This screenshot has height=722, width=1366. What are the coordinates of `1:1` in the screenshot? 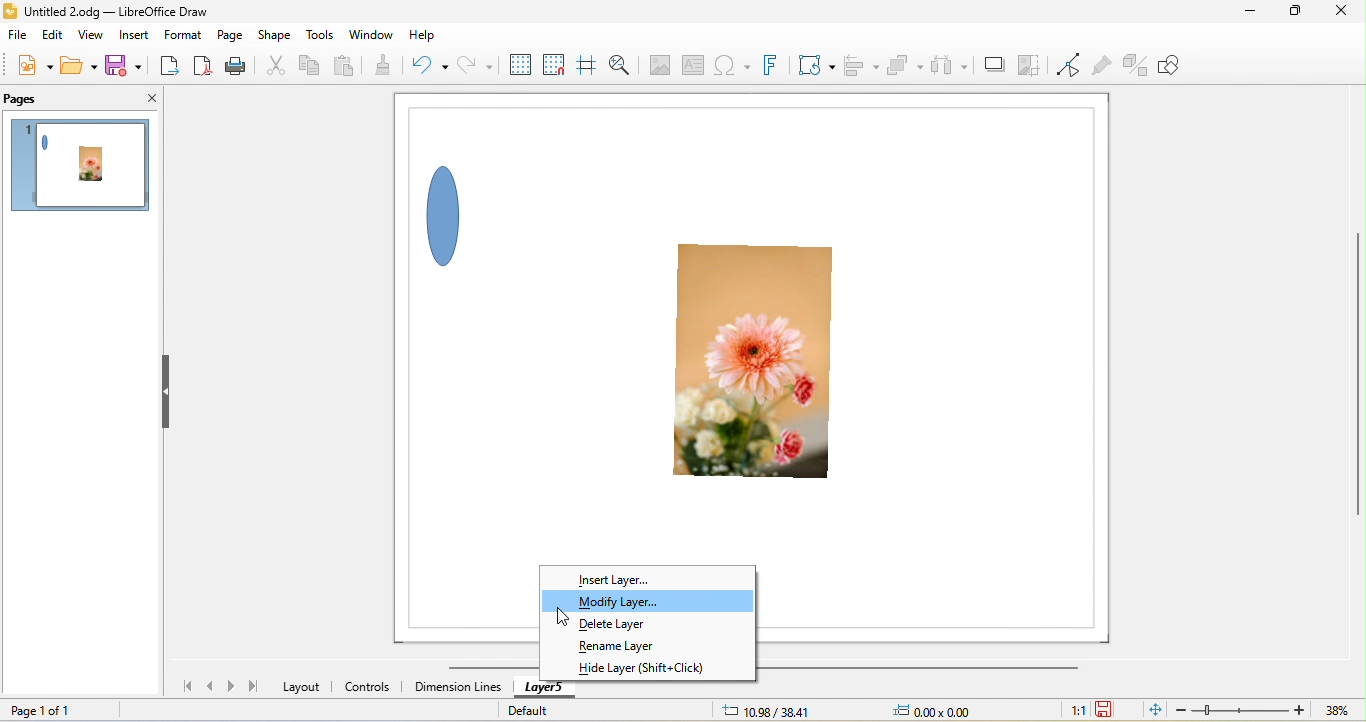 It's located at (1076, 710).